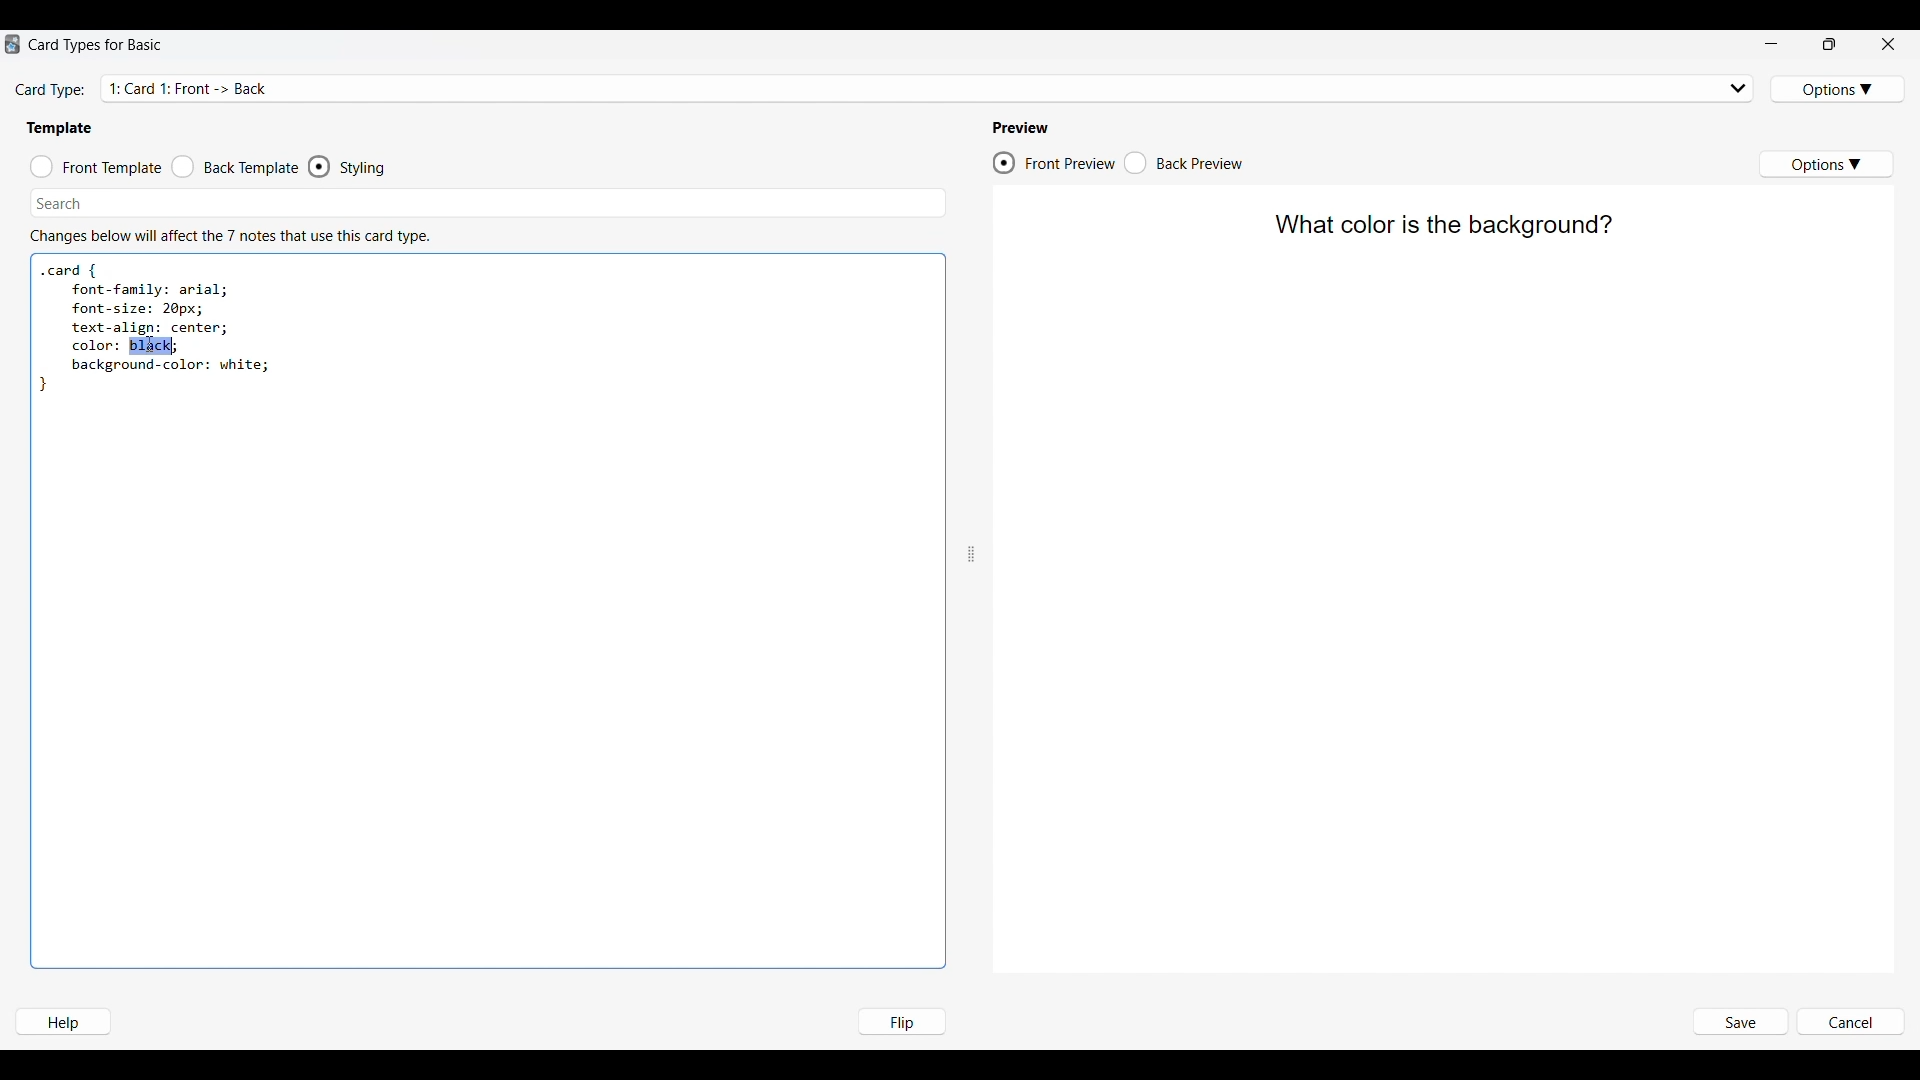 The width and height of the screenshot is (1920, 1080). Describe the element at coordinates (59, 128) in the screenshot. I see `Template section` at that location.